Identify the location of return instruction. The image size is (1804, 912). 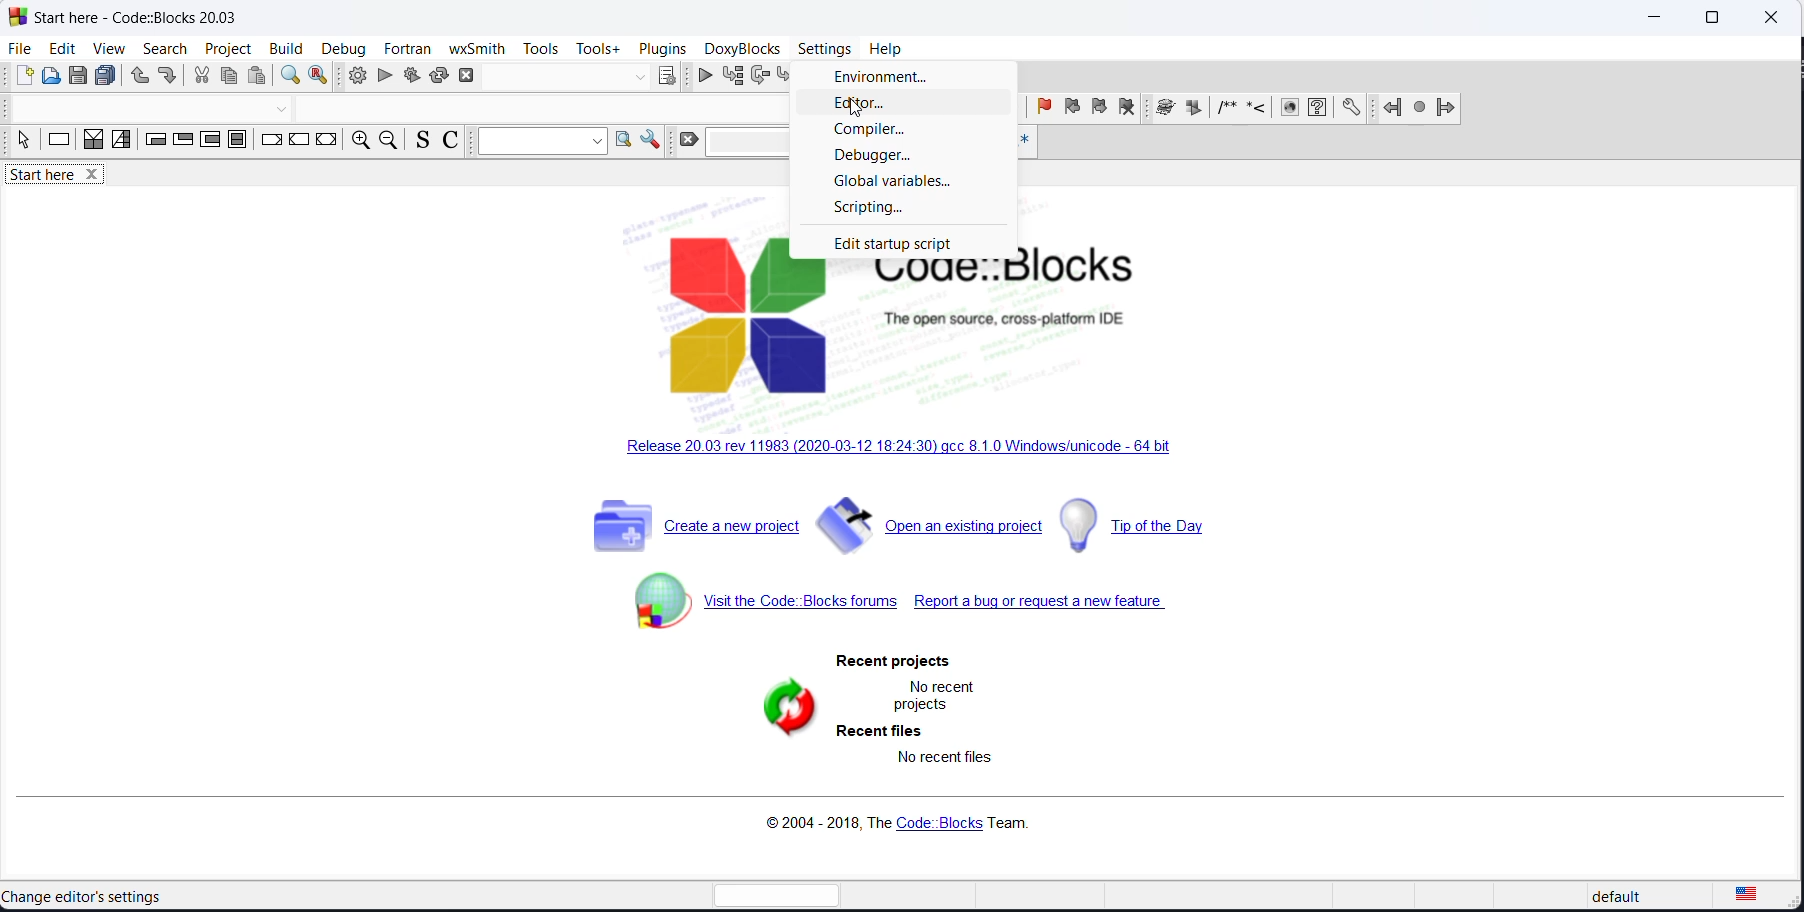
(326, 143).